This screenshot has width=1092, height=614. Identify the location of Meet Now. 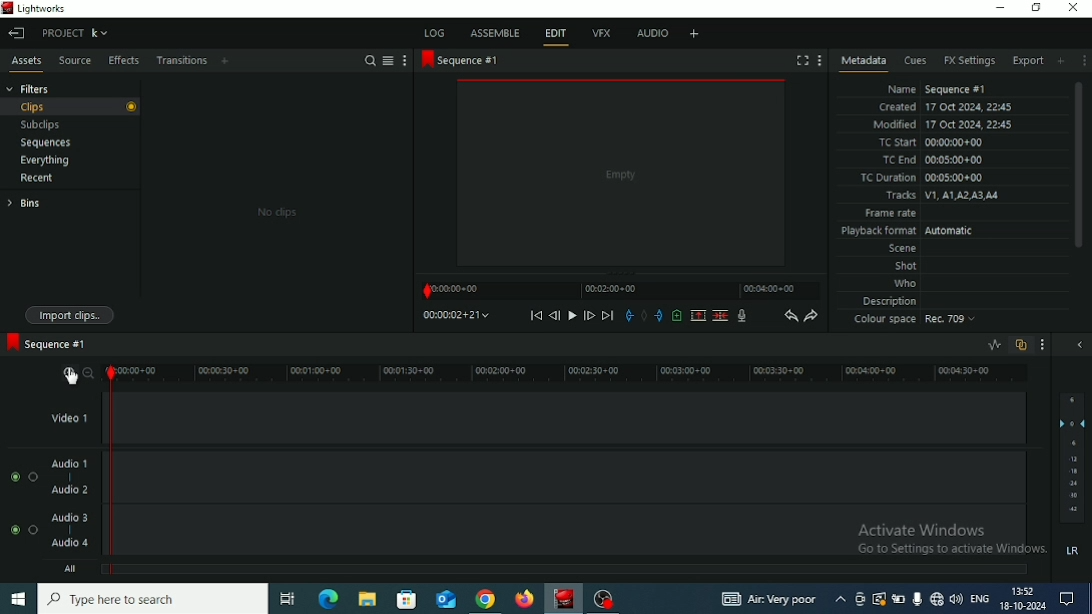
(860, 600).